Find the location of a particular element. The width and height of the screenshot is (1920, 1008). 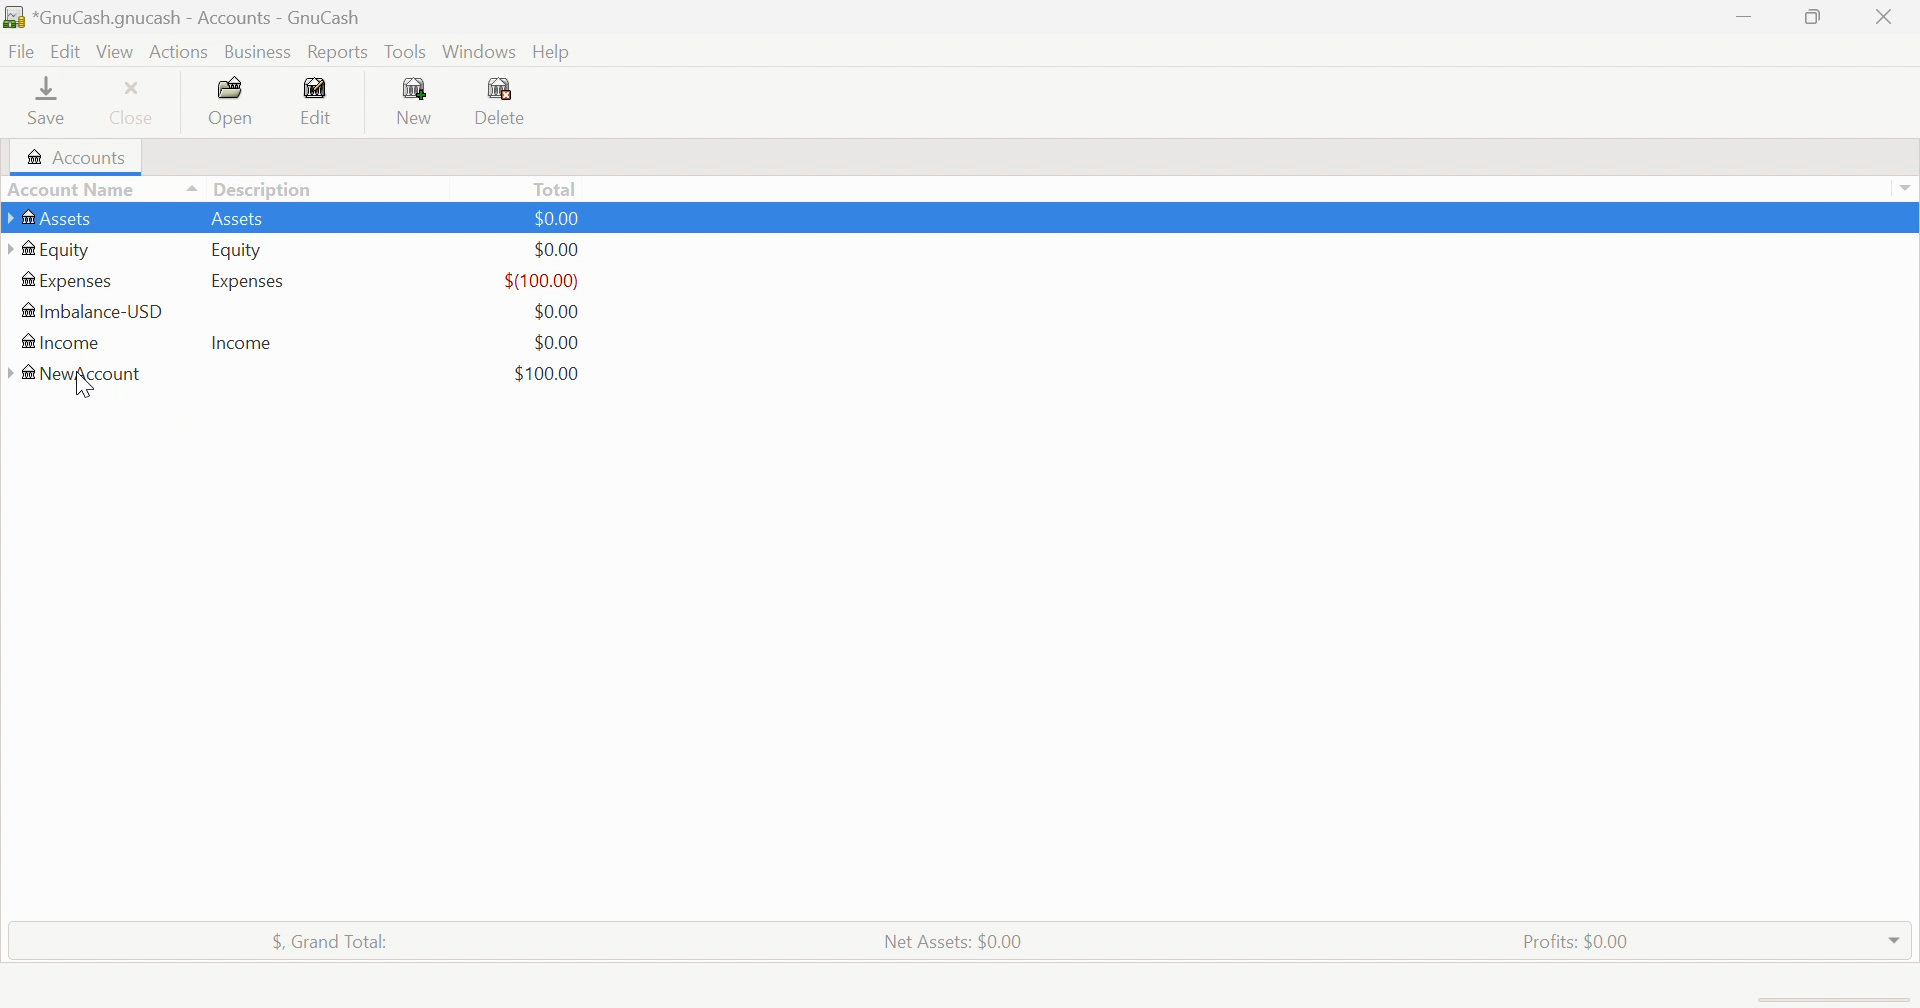

Windows is located at coordinates (478, 51).